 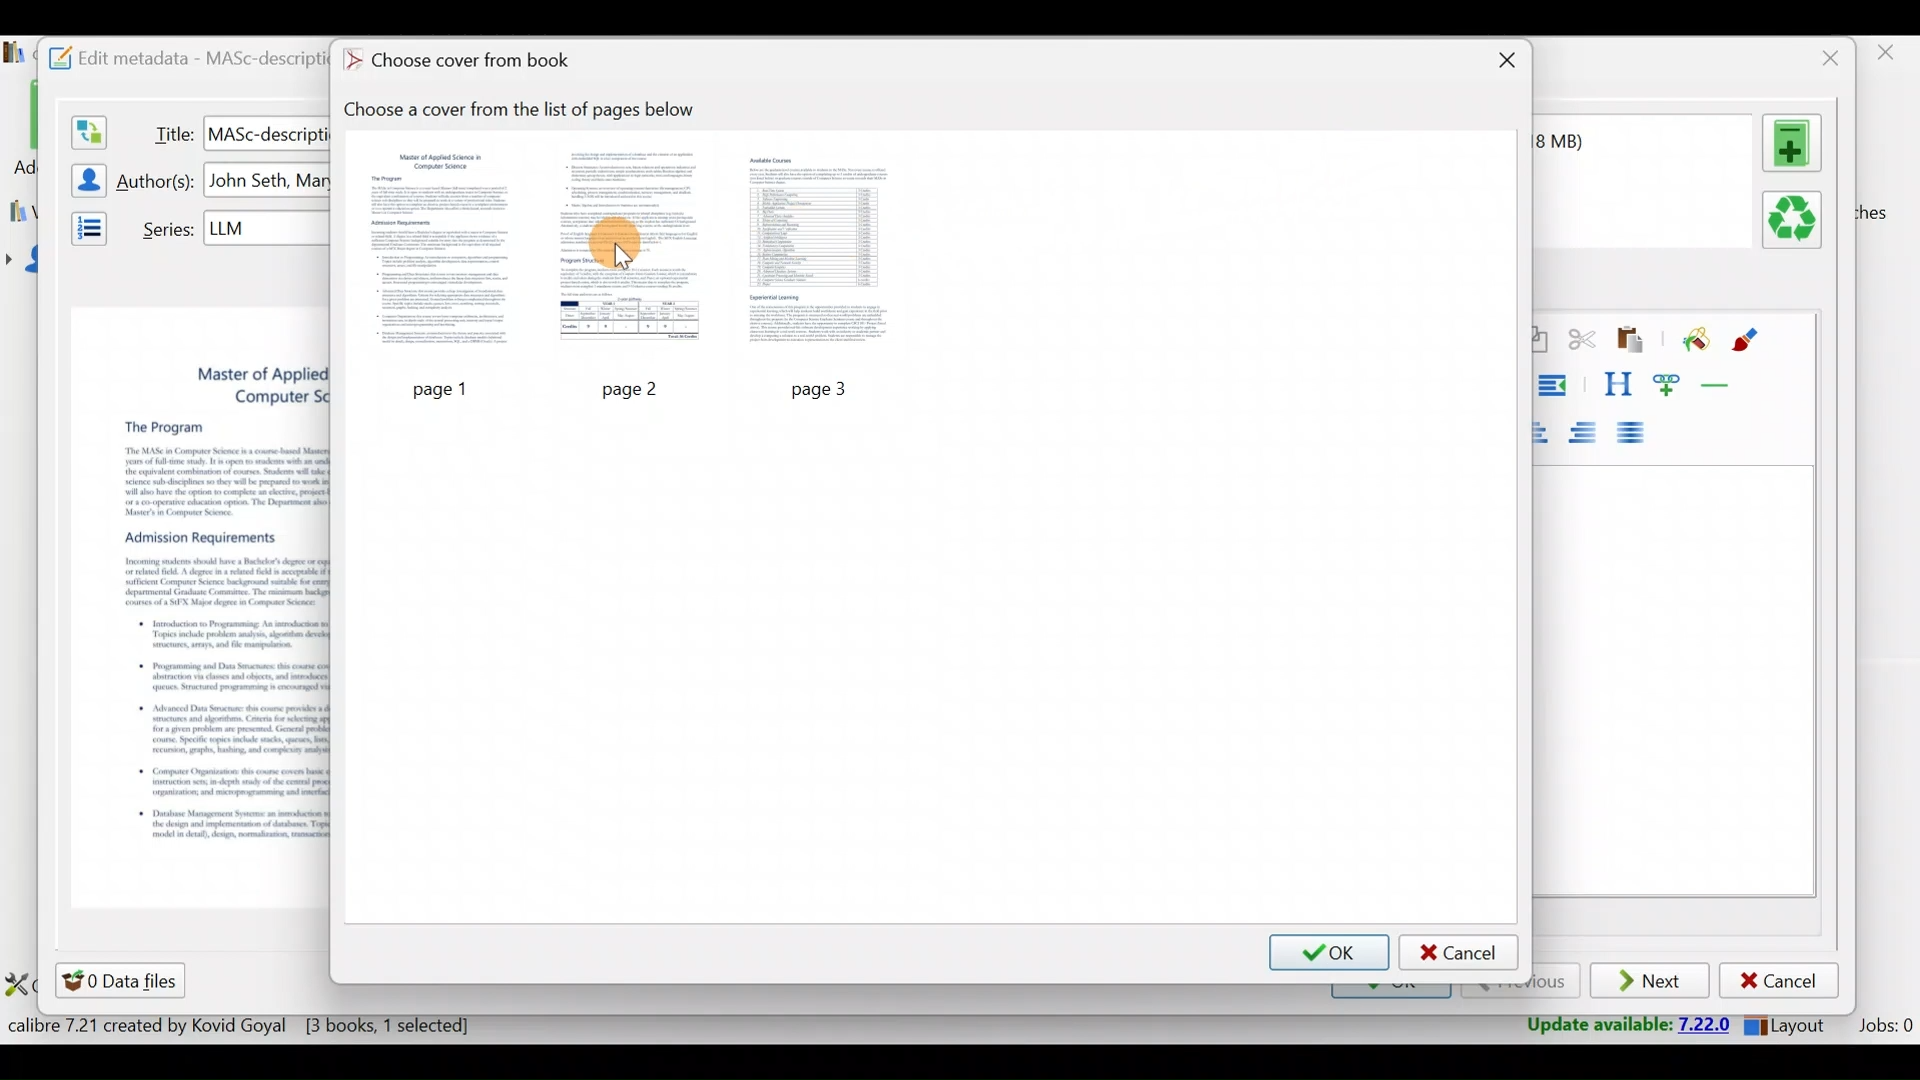 What do you see at coordinates (169, 130) in the screenshot?
I see `Title` at bounding box center [169, 130].